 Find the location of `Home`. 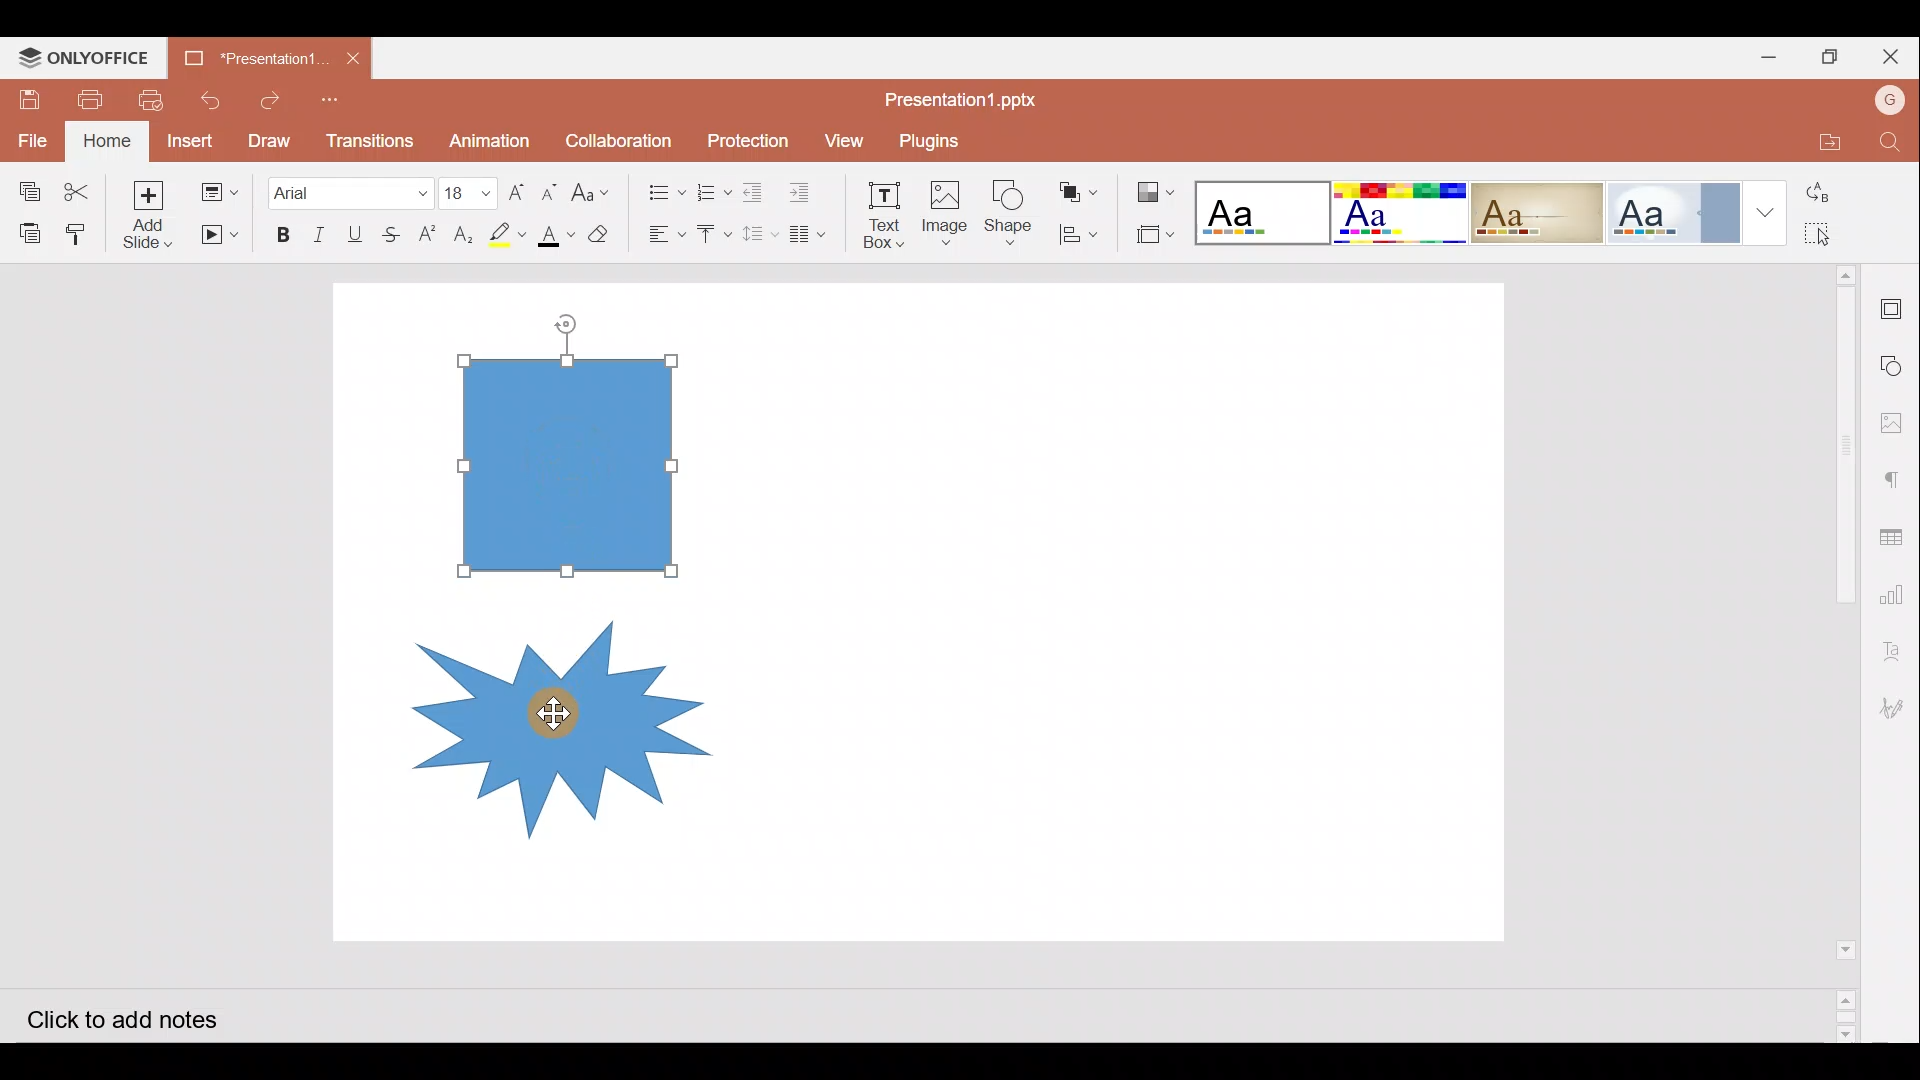

Home is located at coordinates (107, 141).